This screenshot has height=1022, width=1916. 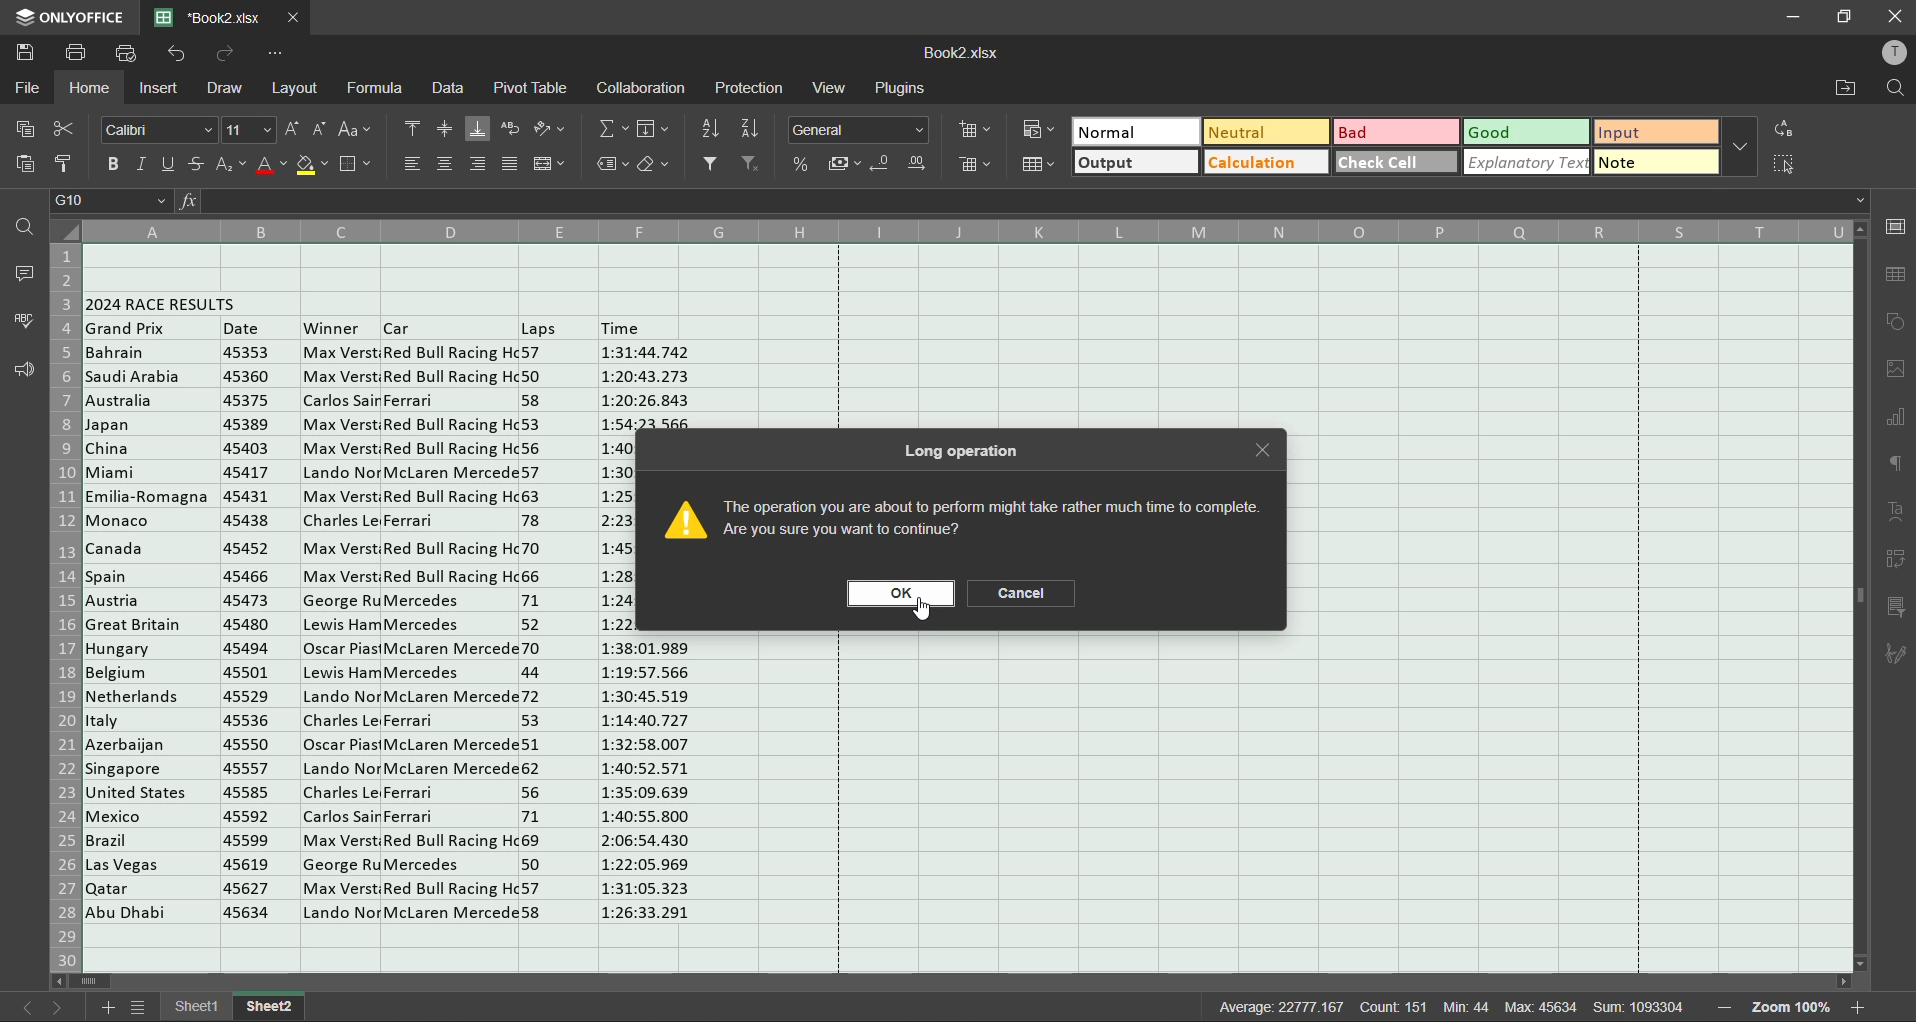 What do you see at coordinates (169, 166) in the screenshot?
I see `underline` at bounding box center [169, 166].